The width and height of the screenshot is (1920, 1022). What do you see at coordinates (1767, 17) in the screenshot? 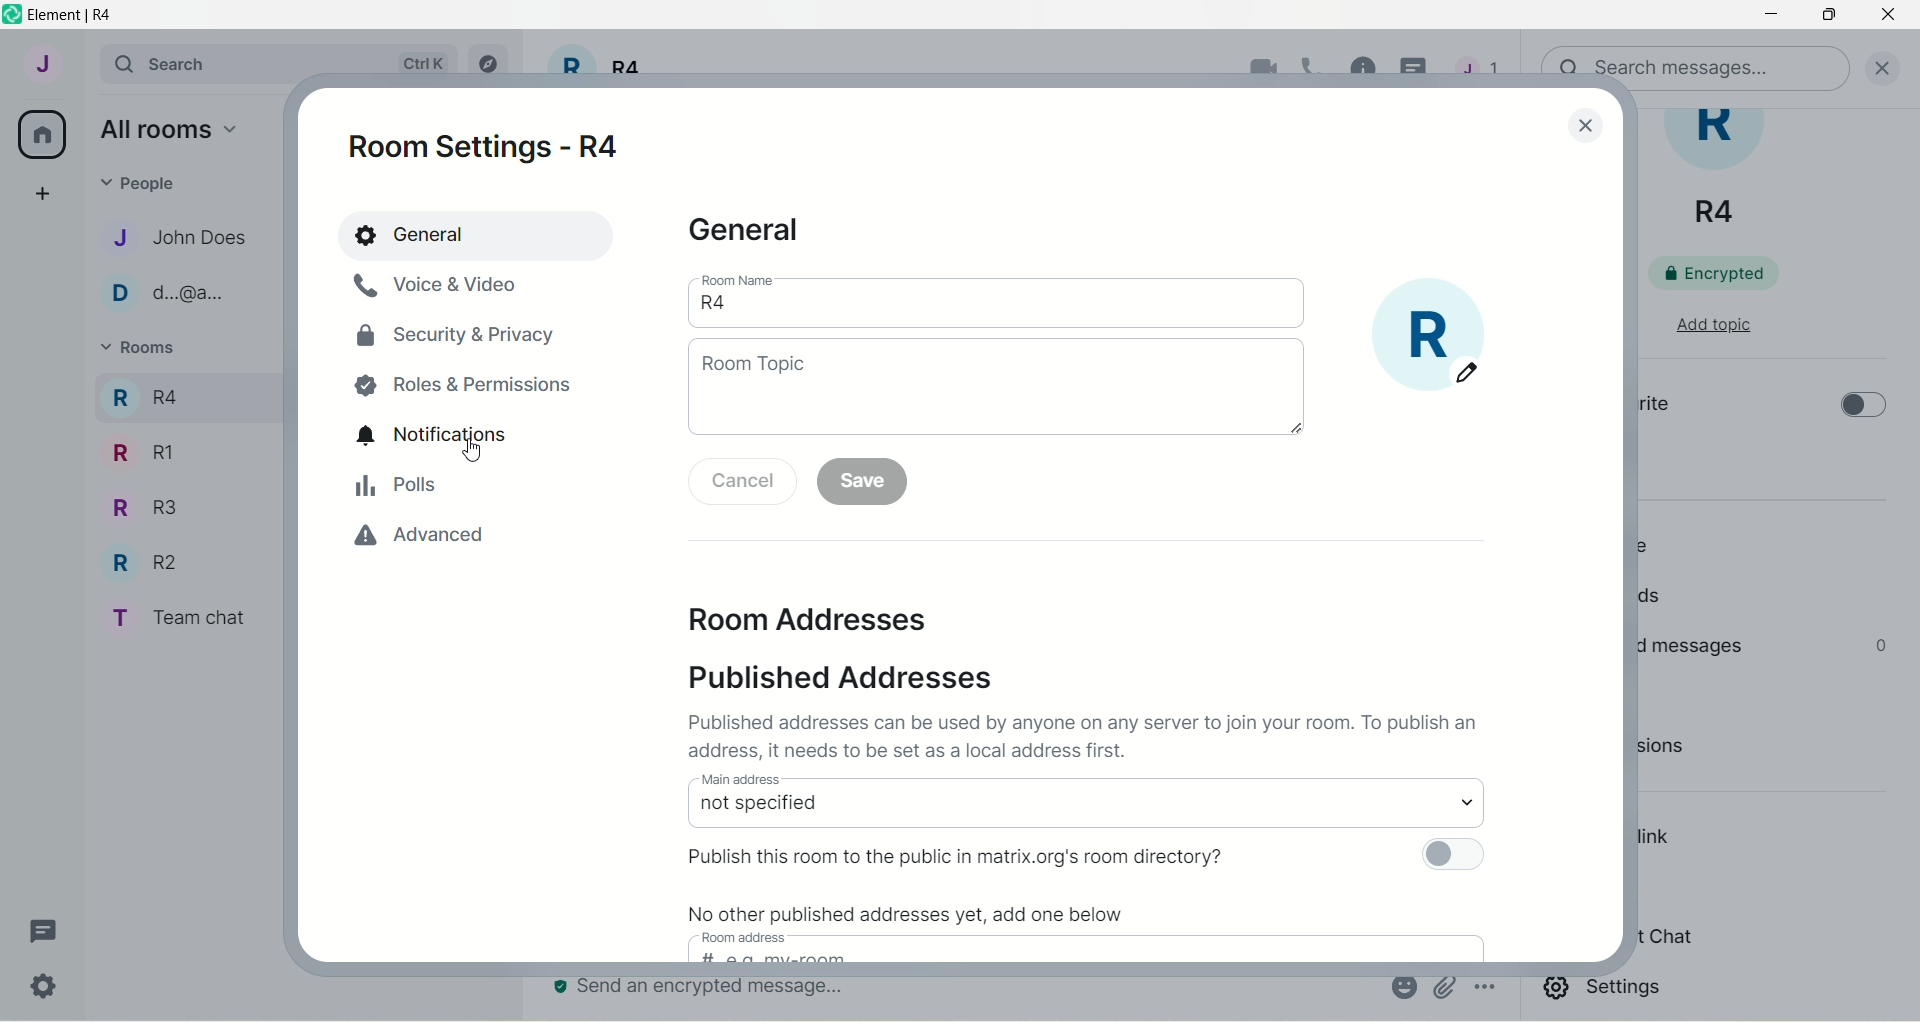
I see `minimize` at bounding box center [1767, 17].